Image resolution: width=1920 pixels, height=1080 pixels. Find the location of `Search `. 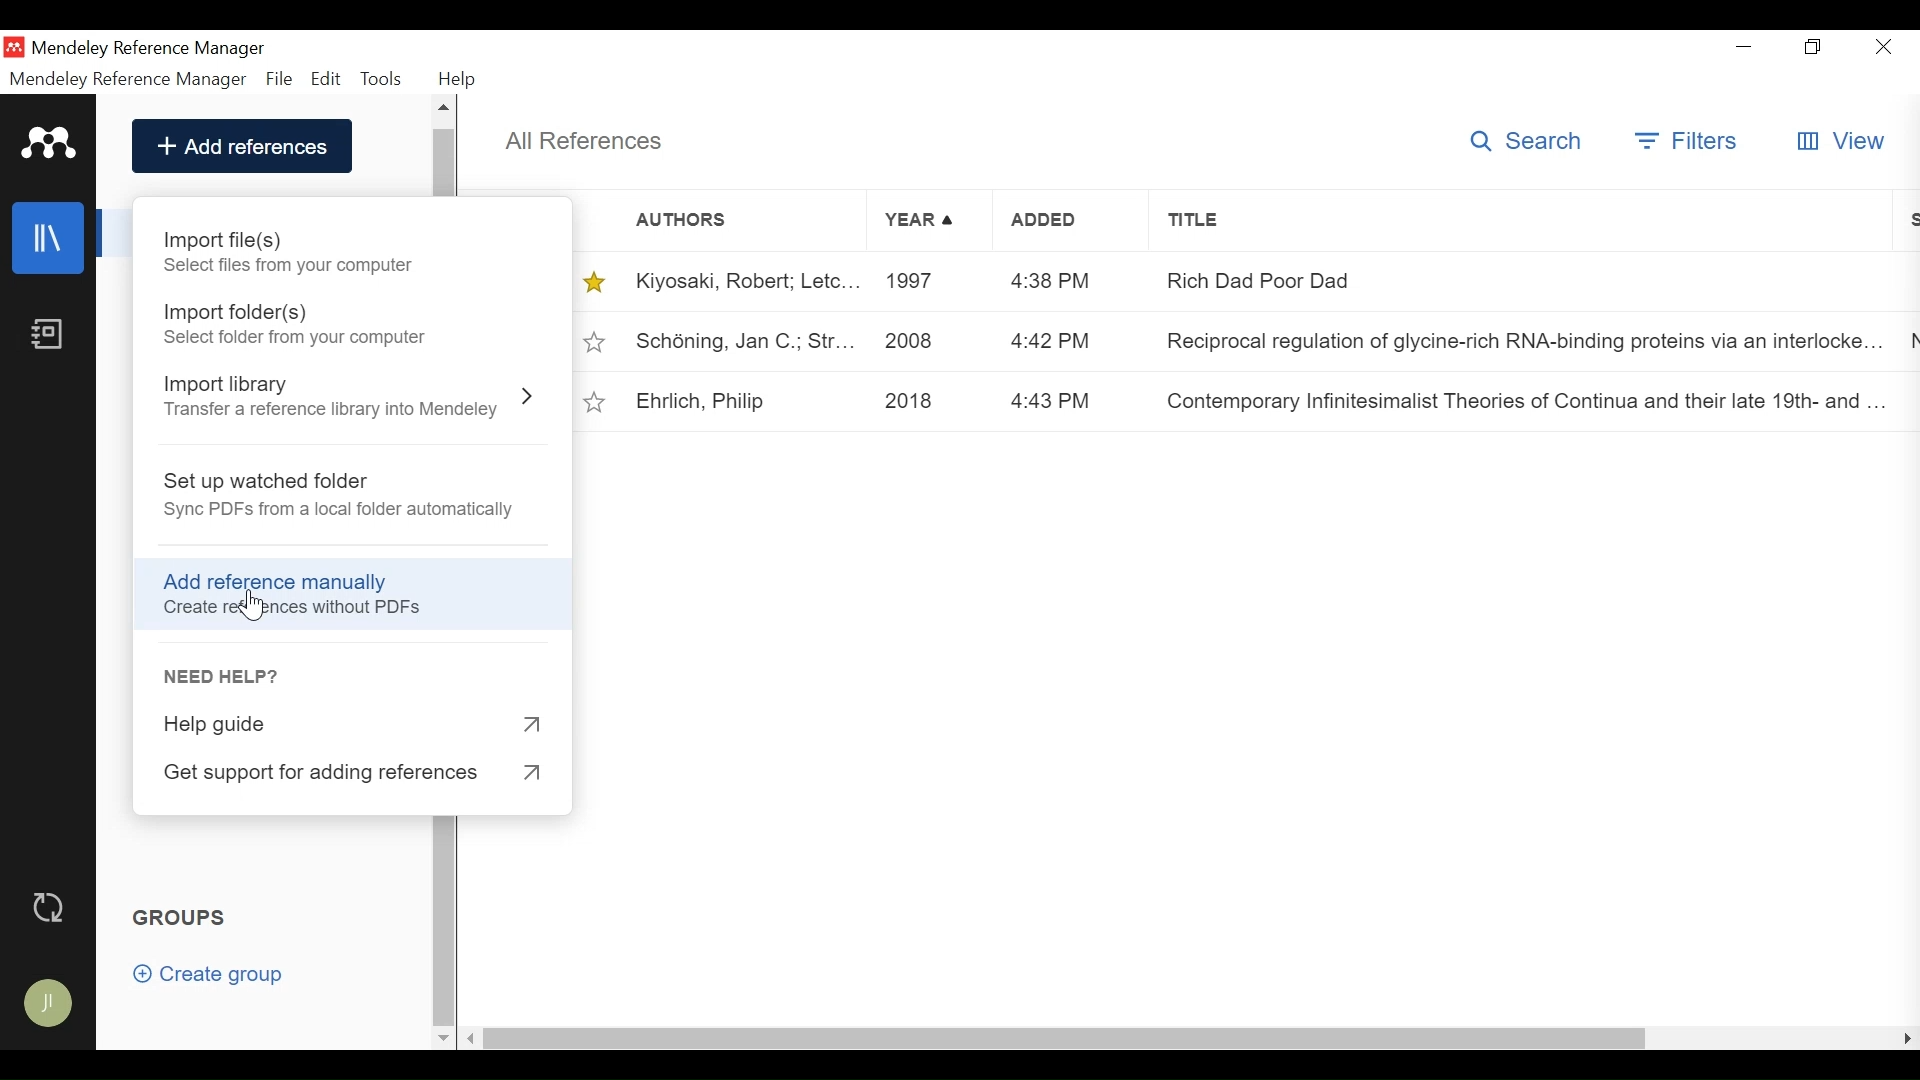

Search  is located at coordinates (1528, 141).